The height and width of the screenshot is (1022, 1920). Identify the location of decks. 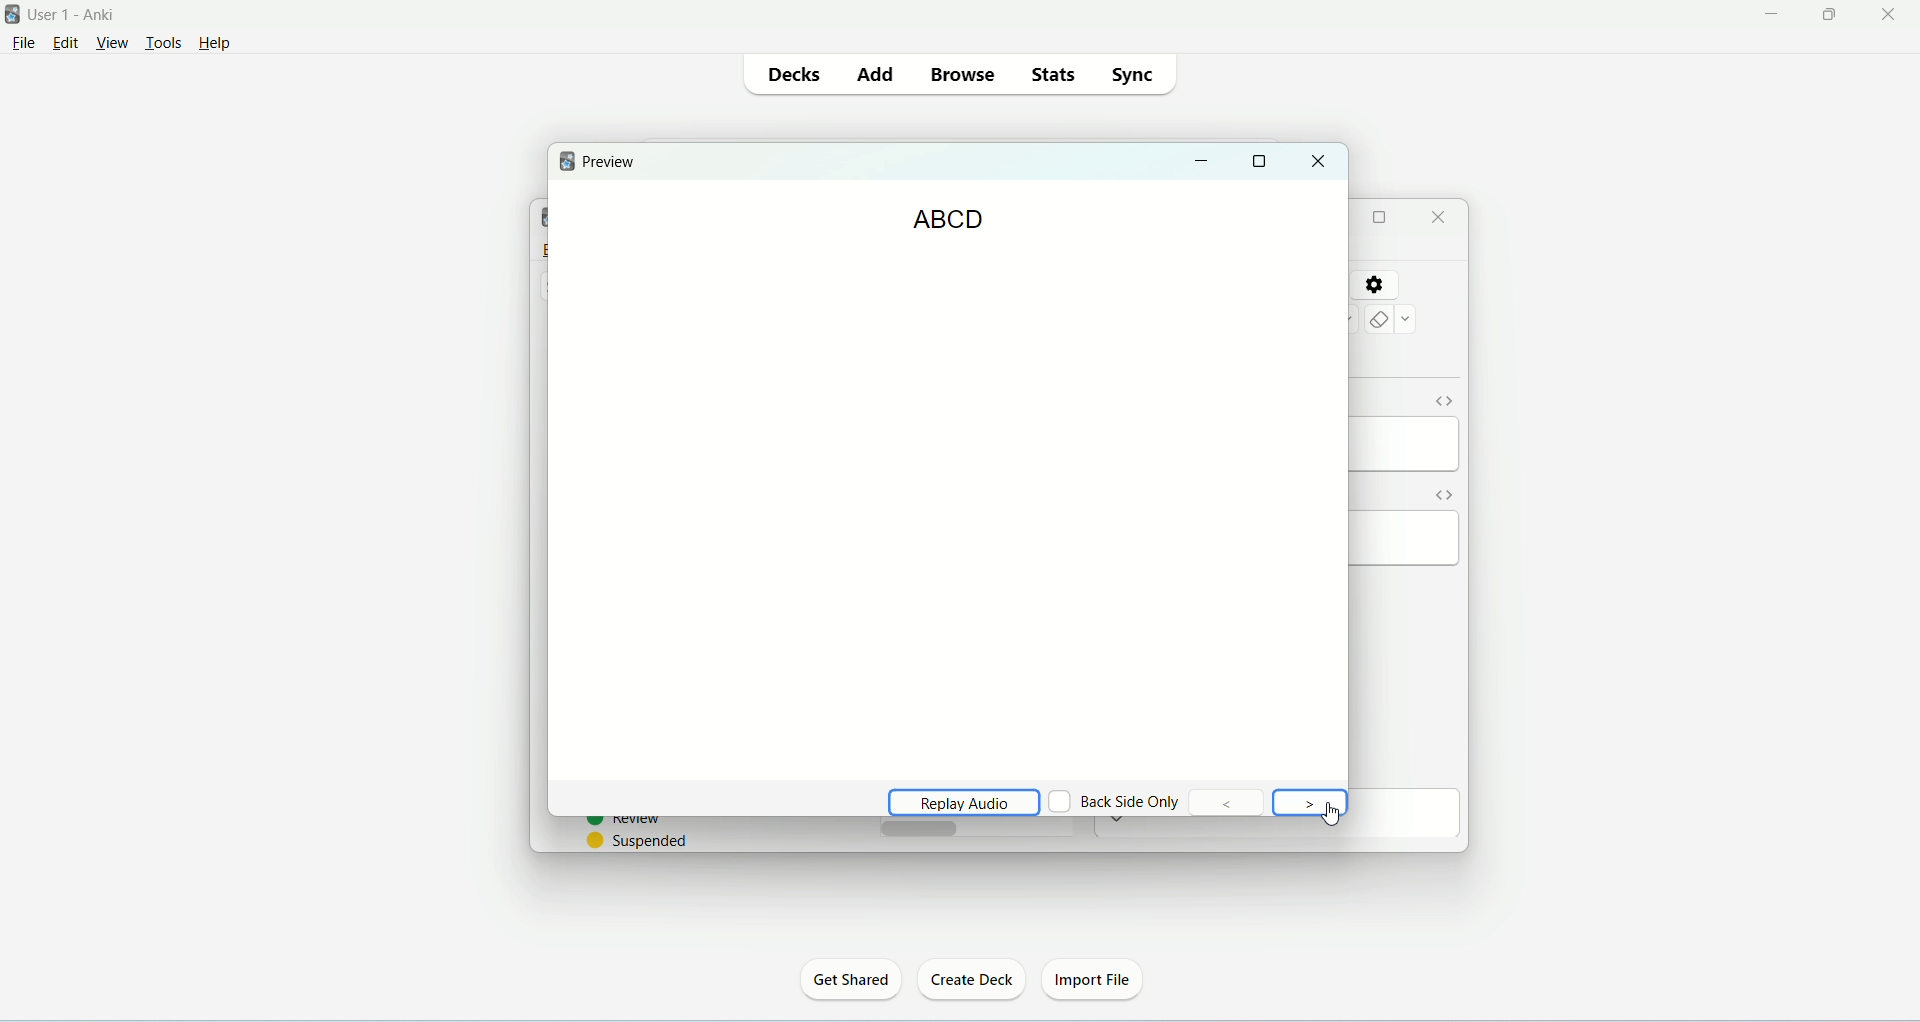
(800, 75).